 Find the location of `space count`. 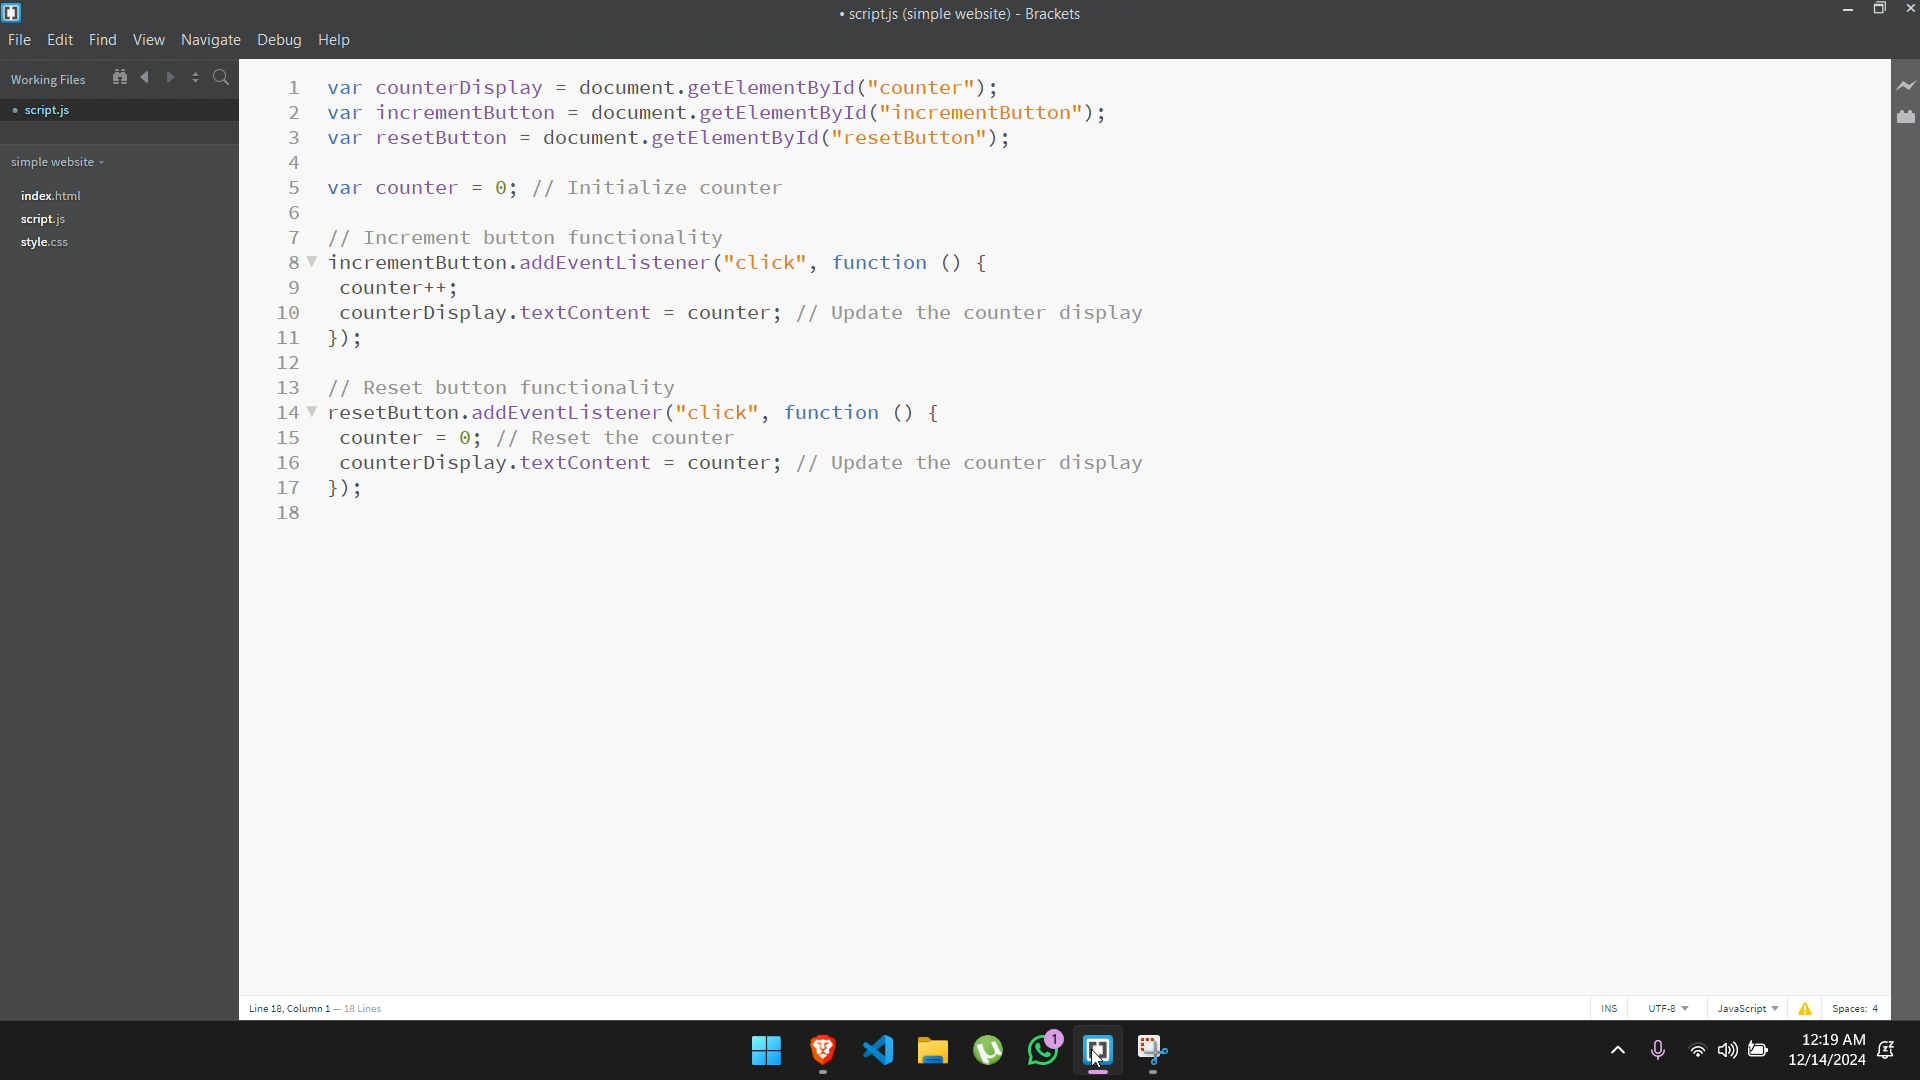

space count is located at coordinates (1861, 1008).